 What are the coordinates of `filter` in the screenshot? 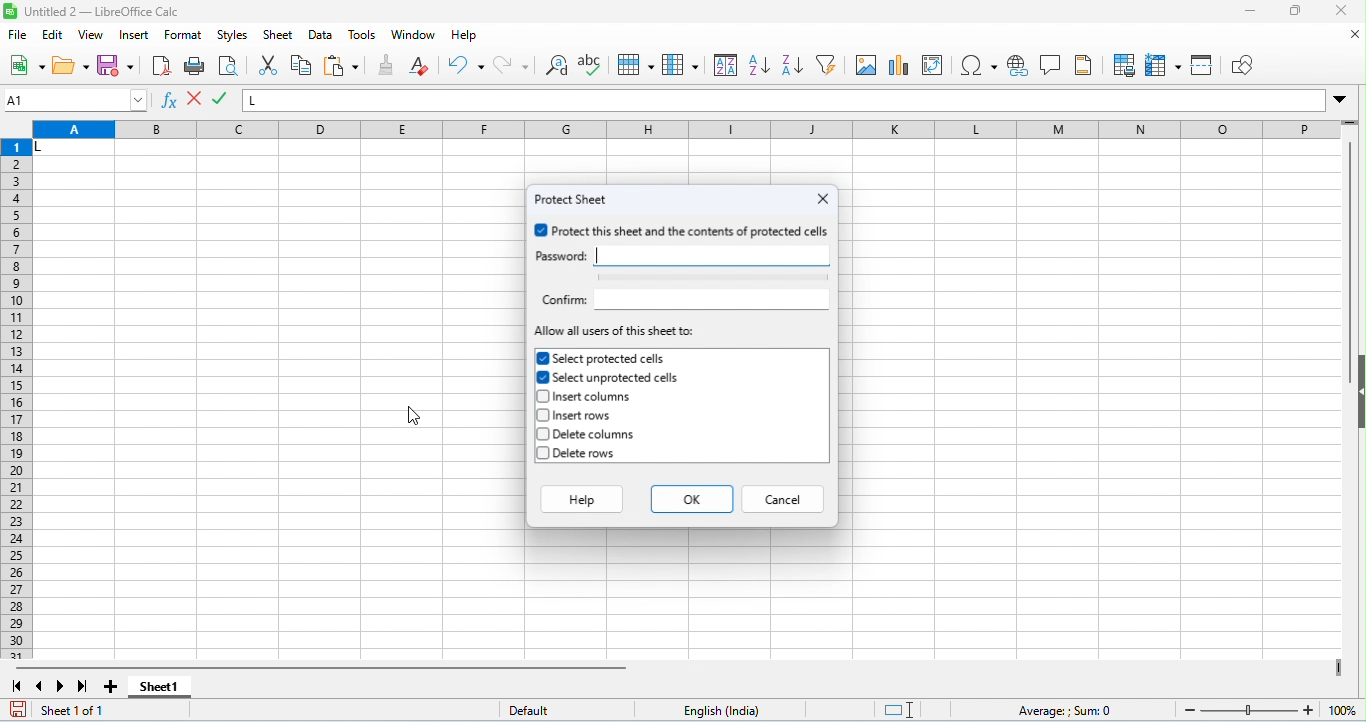 It's located at (827, 64).